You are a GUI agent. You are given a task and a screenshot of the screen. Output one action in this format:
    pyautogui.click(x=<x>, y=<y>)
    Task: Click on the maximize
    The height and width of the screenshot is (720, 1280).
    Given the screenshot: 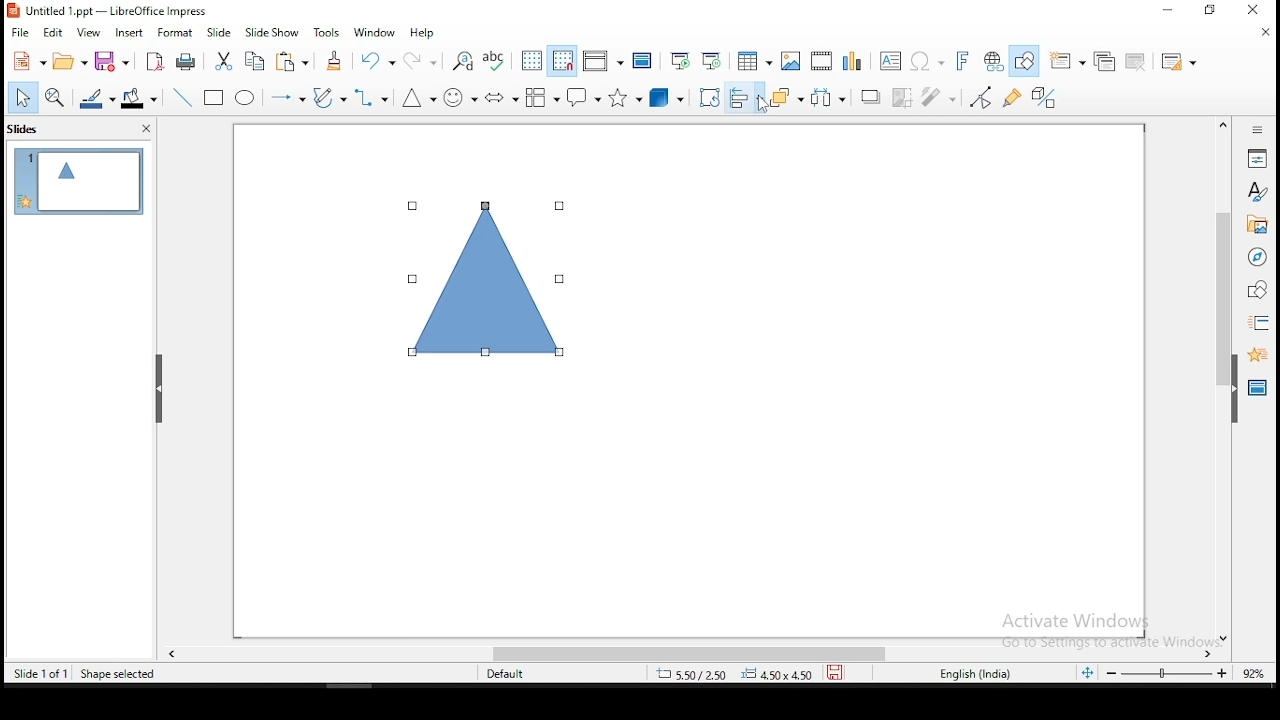 What is the action you would take?
    pyautogui.click(x=1213, y=11)
    